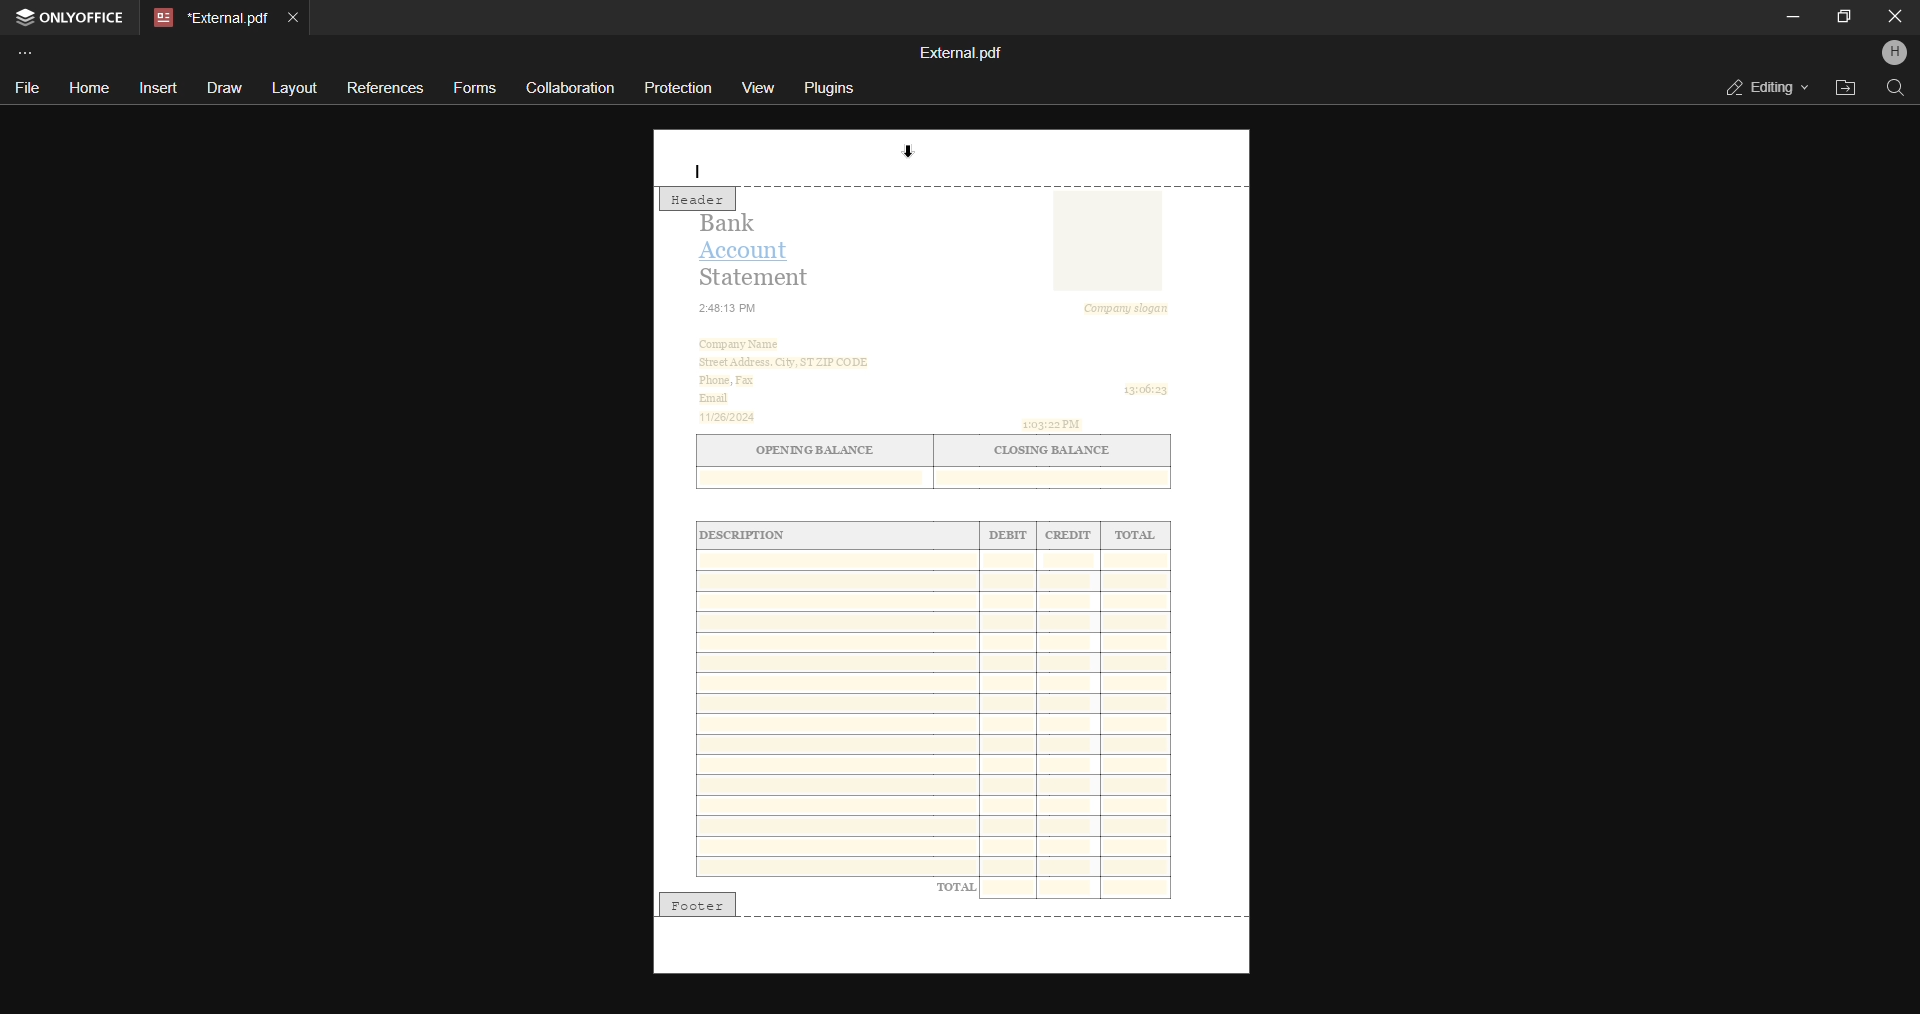 The image size is (1920, 1014). Describe the element at coordinates (963, 53) in the screenshot. I see `External.pdf(file name)` at that location.